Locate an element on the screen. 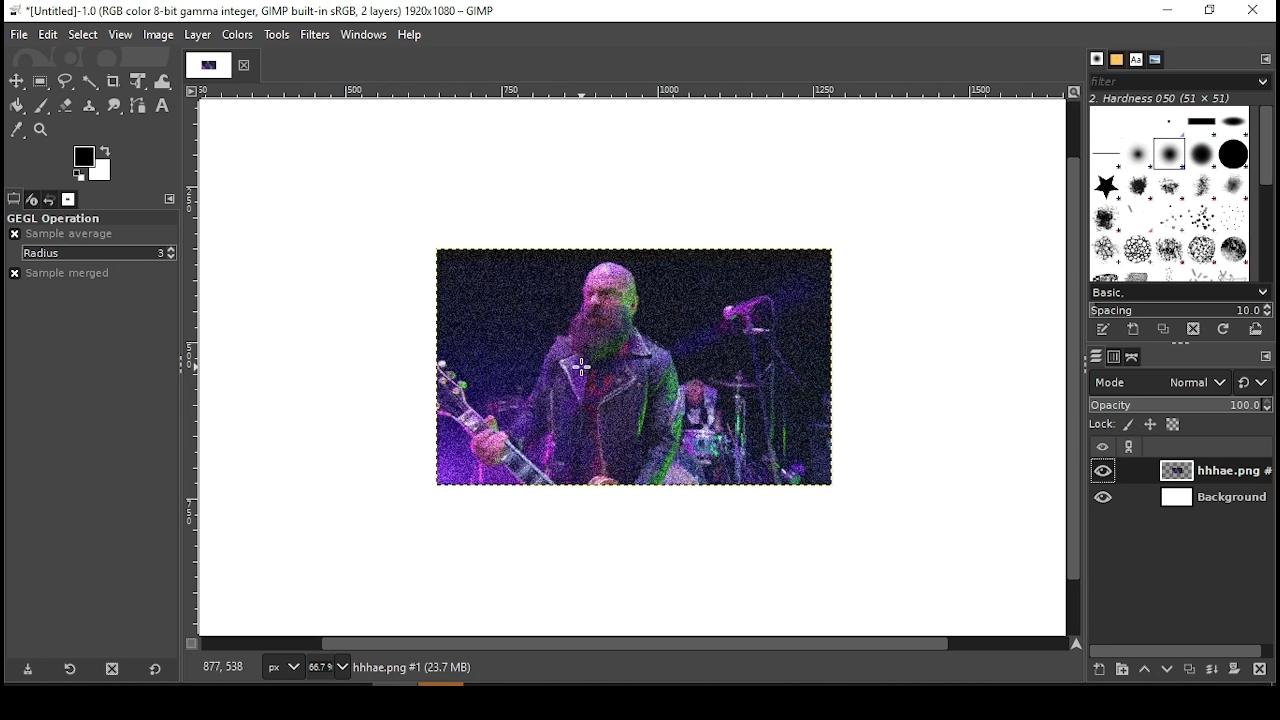  paths tool is located at coordinates (140, 107).